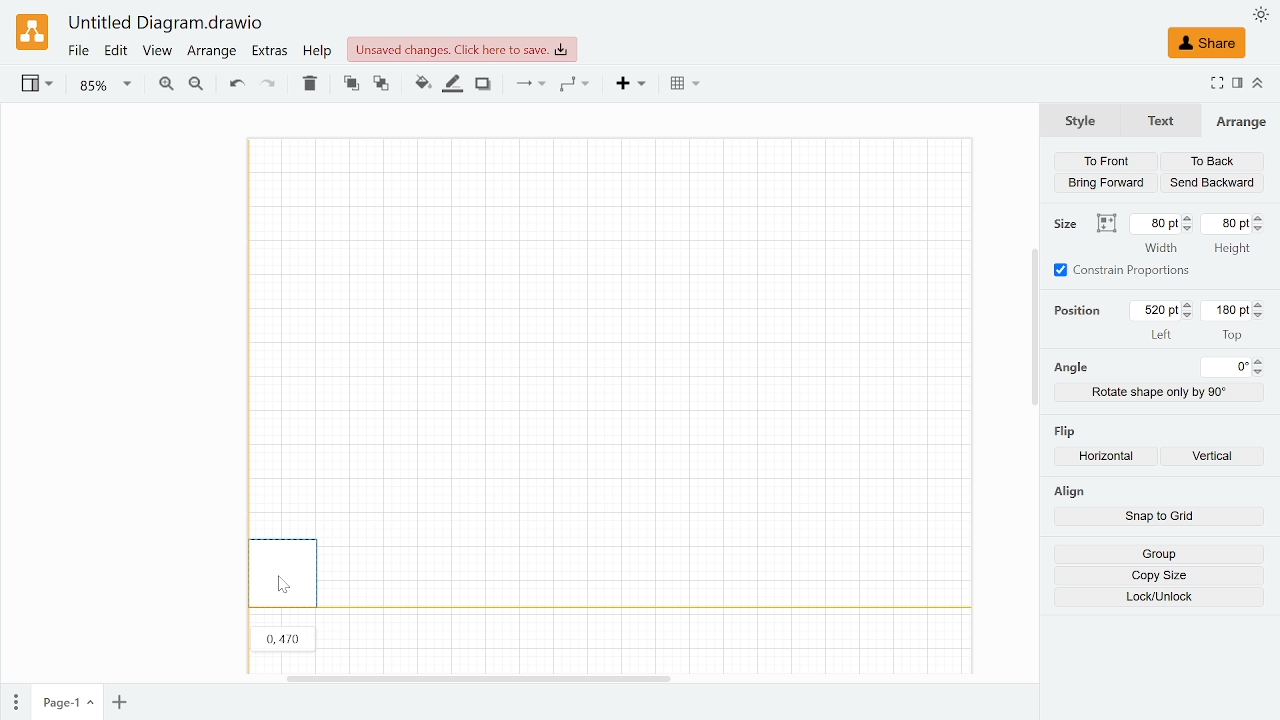 This screenshot has width=1280, height=720. What do you see at coordinates (1111, 458) in the screenshot?
I see `Flip horizontally` at bounding box center [1111, 458].